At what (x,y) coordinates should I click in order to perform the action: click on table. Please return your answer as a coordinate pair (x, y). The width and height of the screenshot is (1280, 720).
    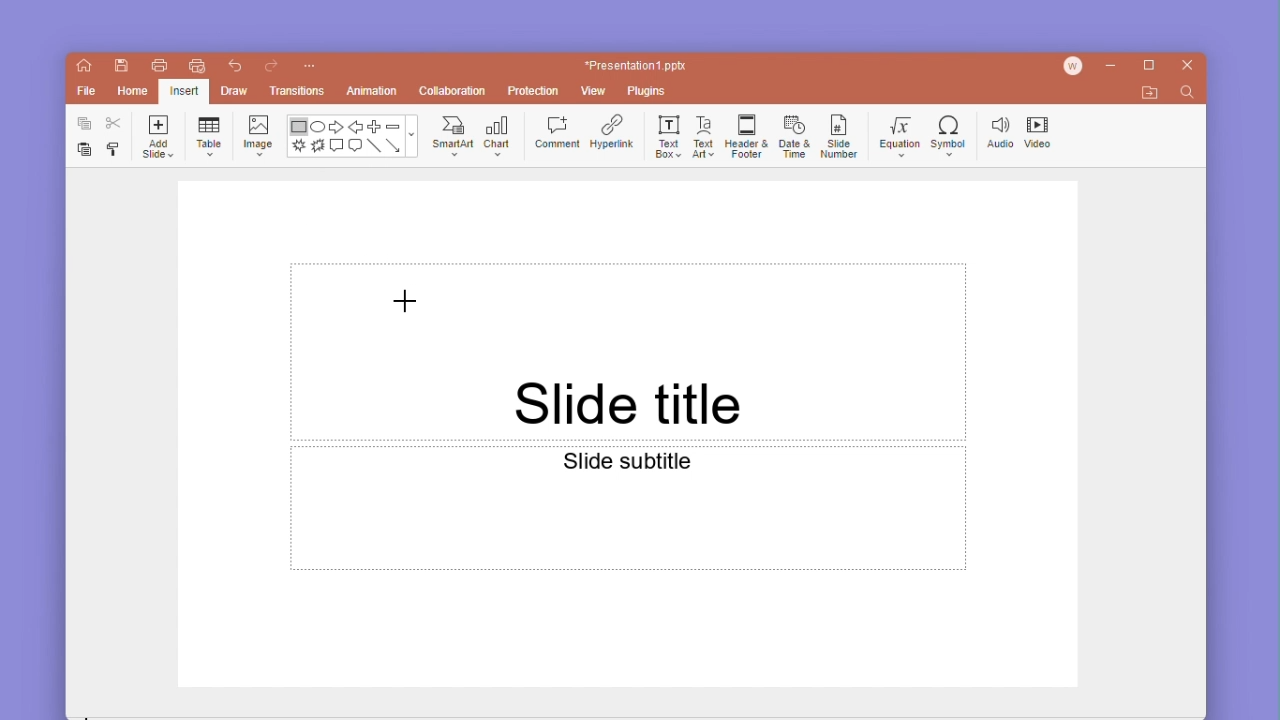
    Looking at the image, I should click on (210, 134).